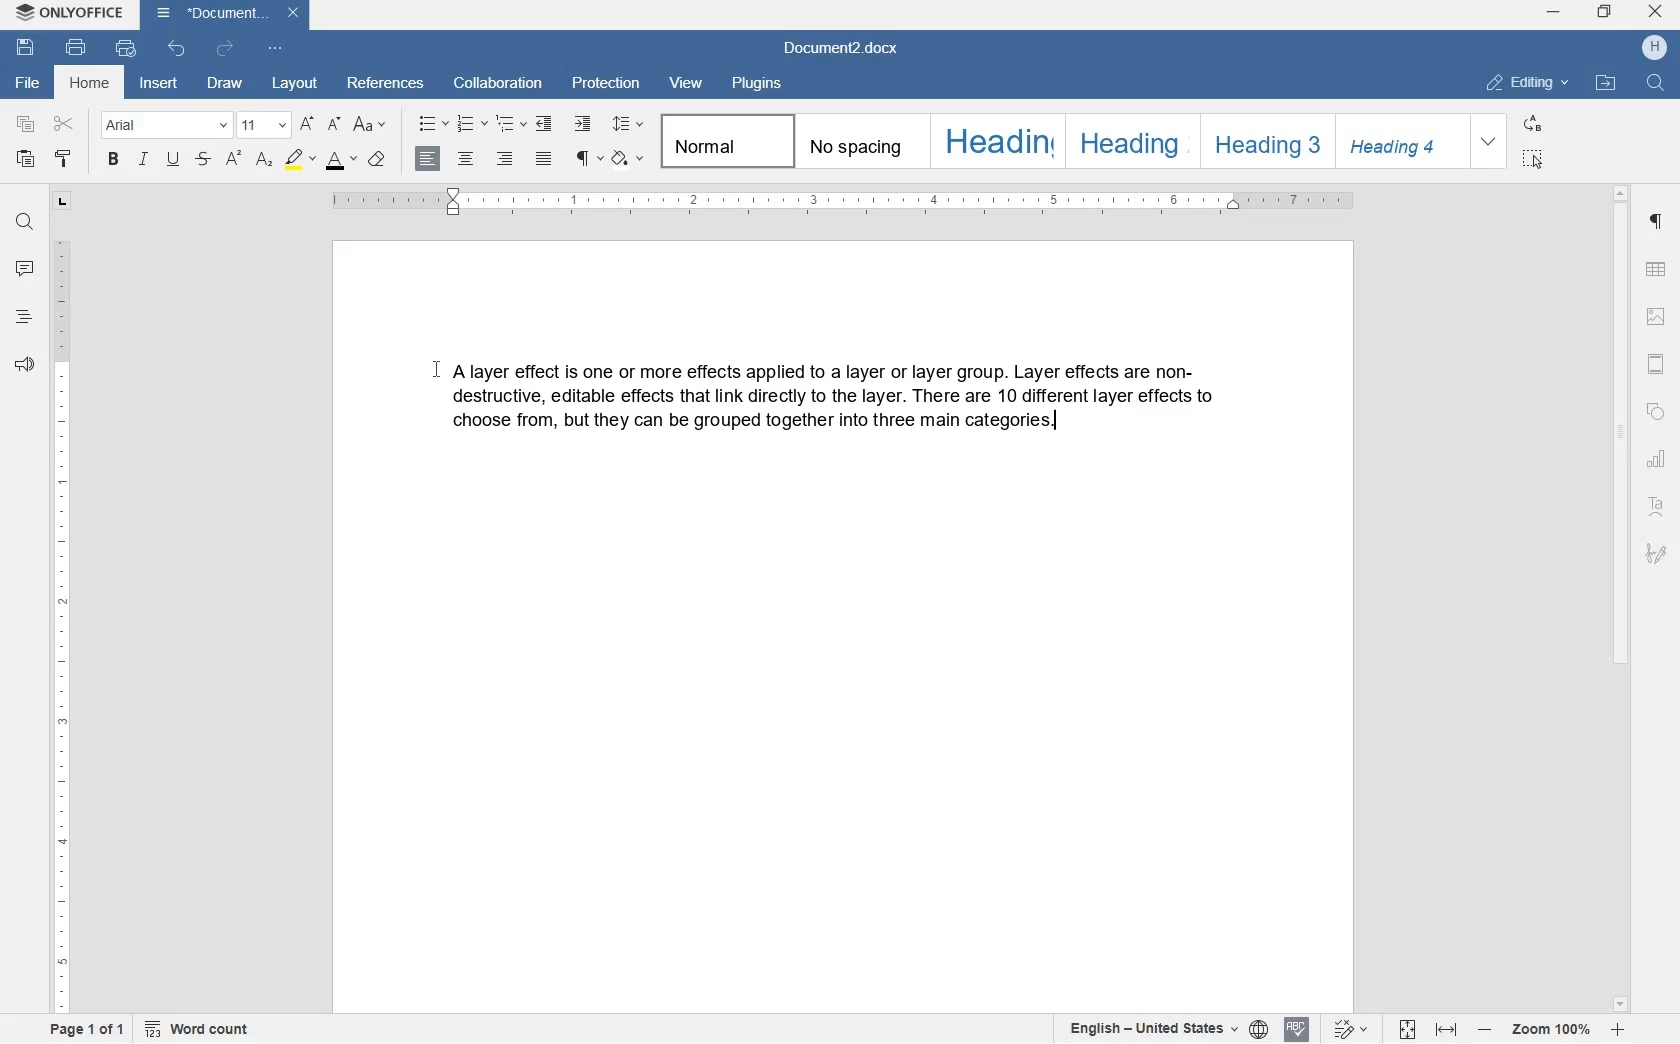  I want to click on bullets, so click(432, 124).